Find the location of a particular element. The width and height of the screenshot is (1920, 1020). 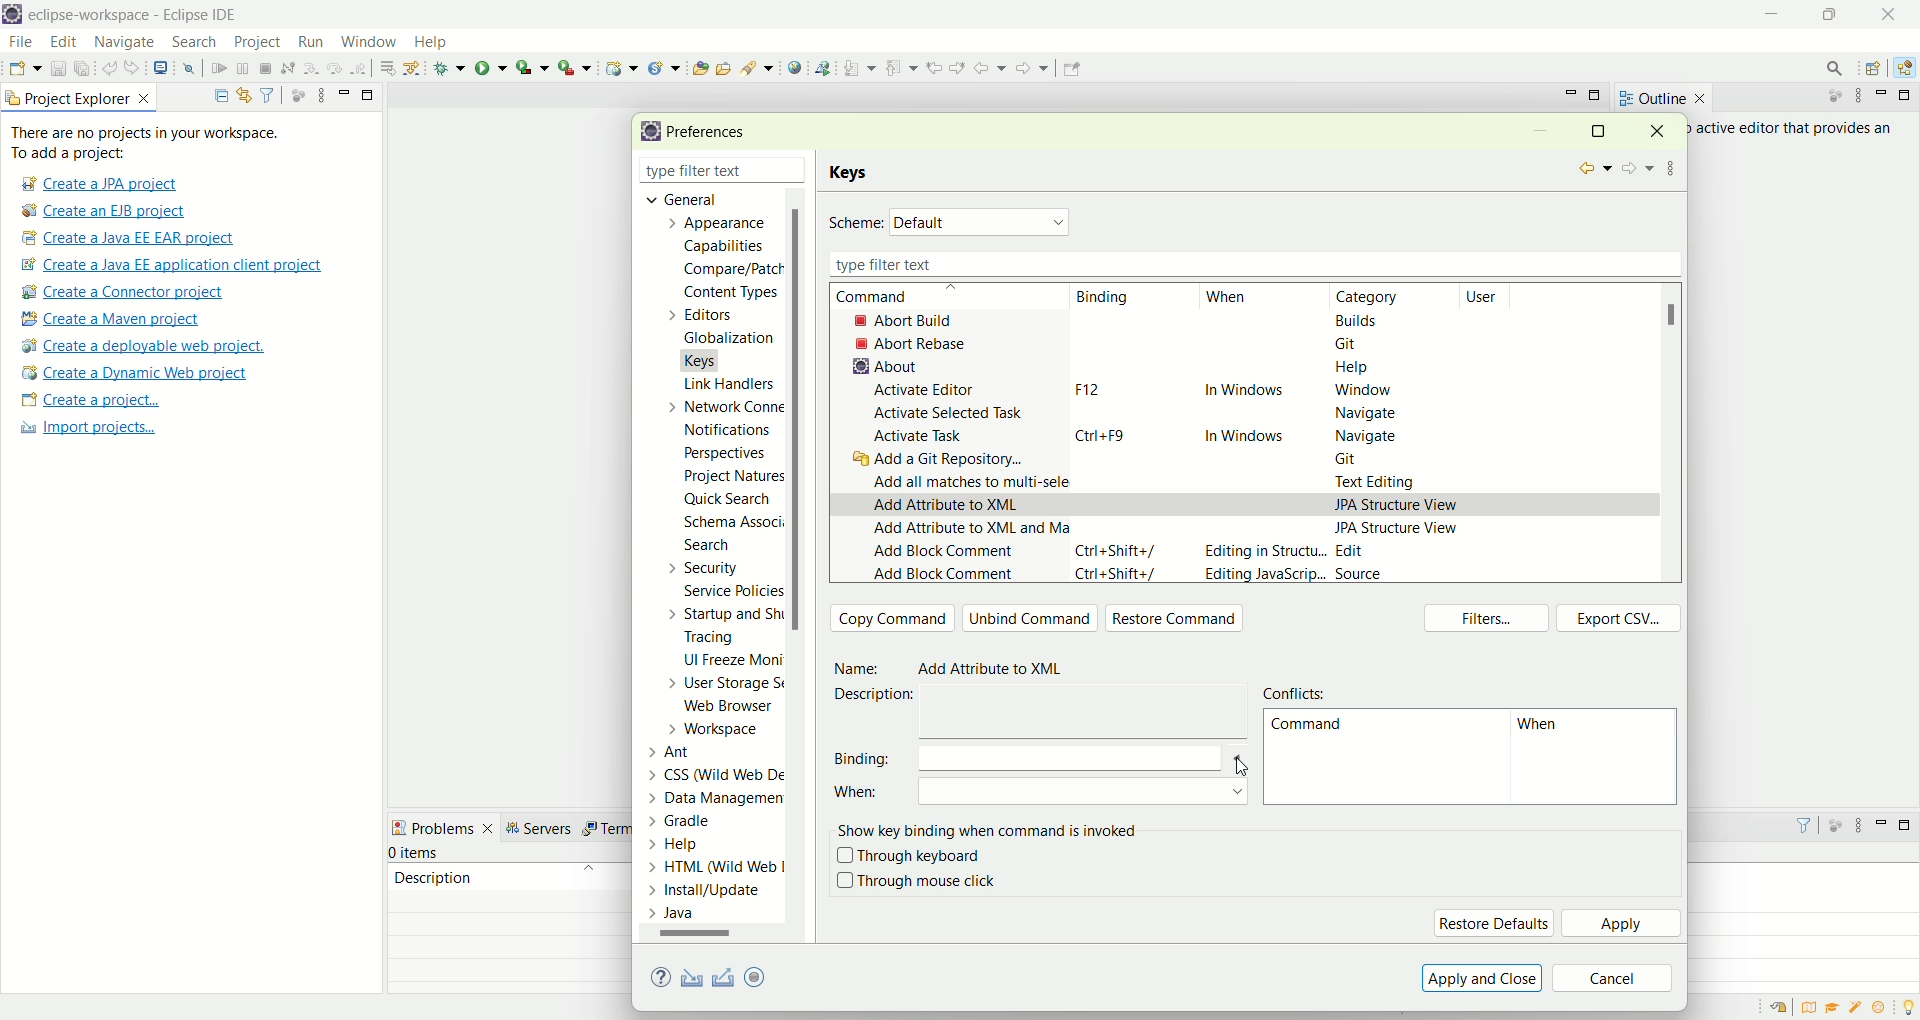

focus on active task is located at coordinates (1834, 824).